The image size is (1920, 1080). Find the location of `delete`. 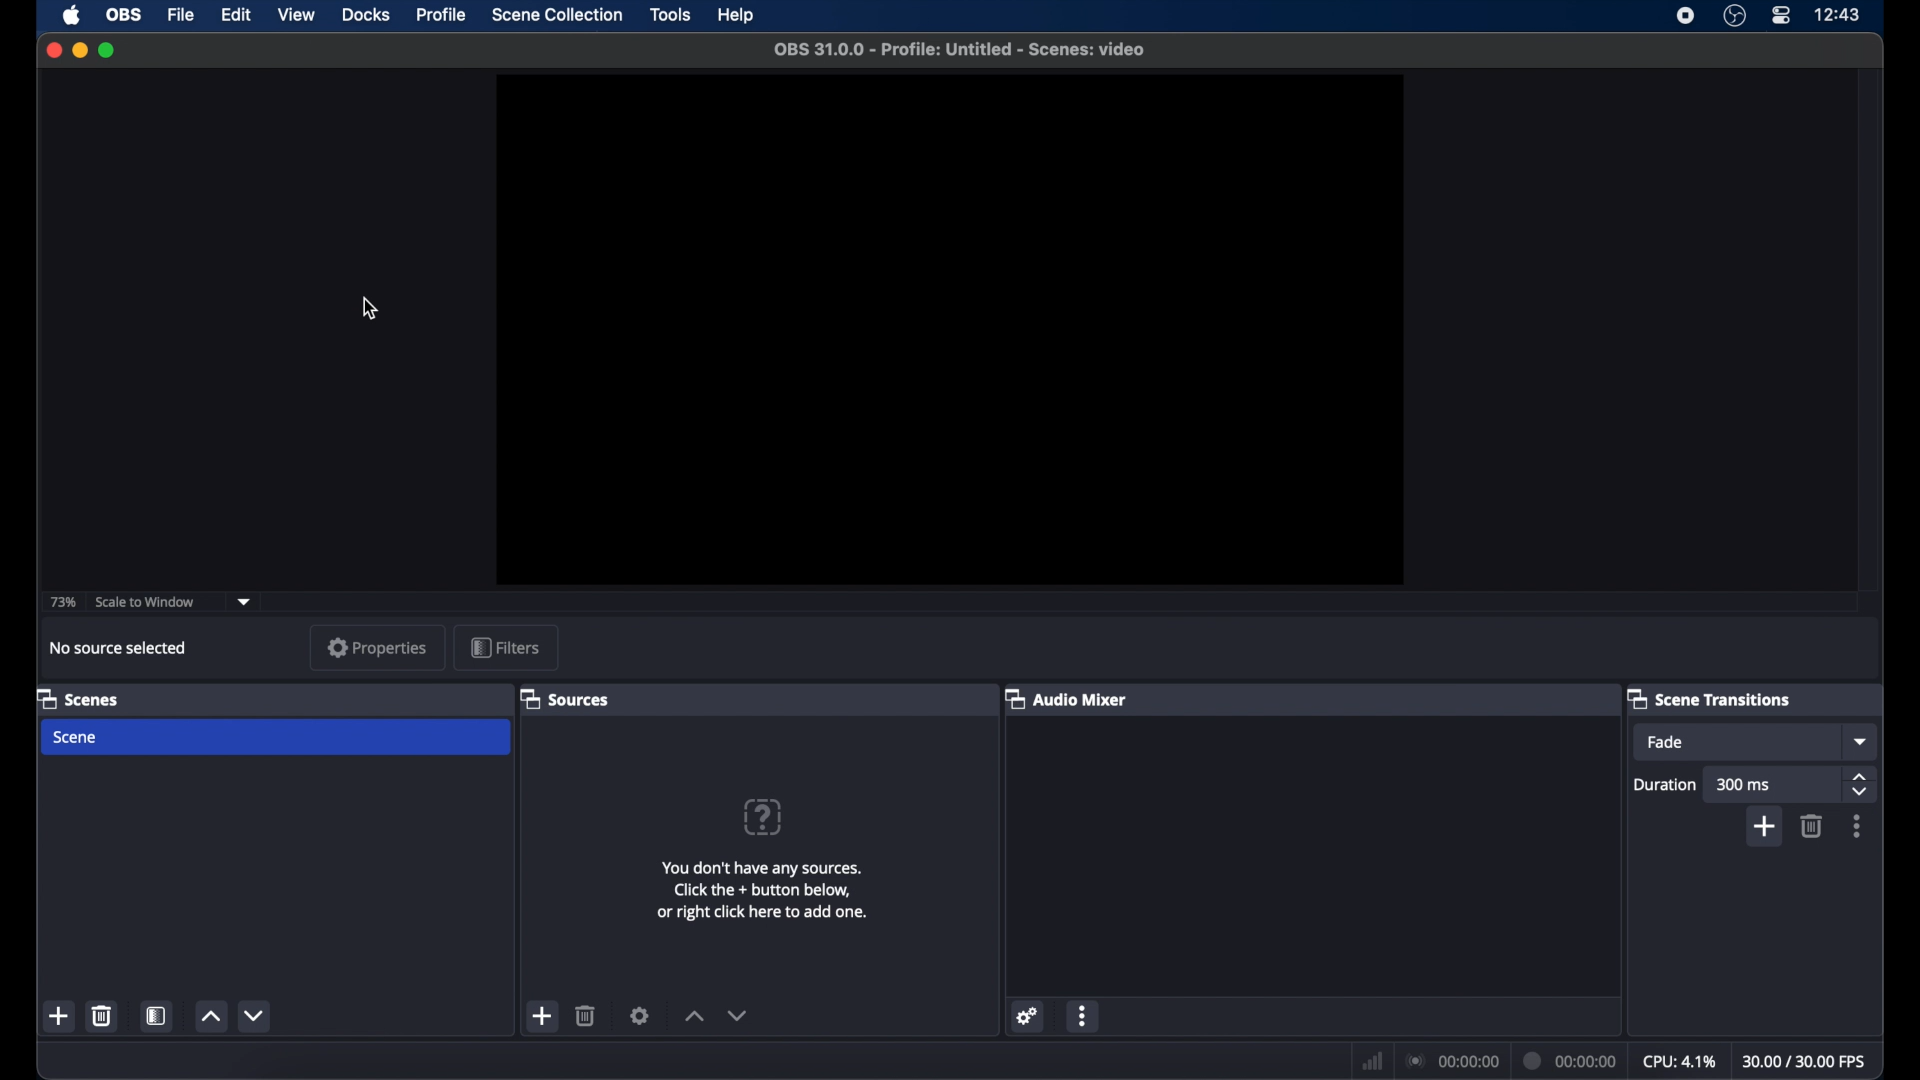

delete is located at coordinates (1813, 826).